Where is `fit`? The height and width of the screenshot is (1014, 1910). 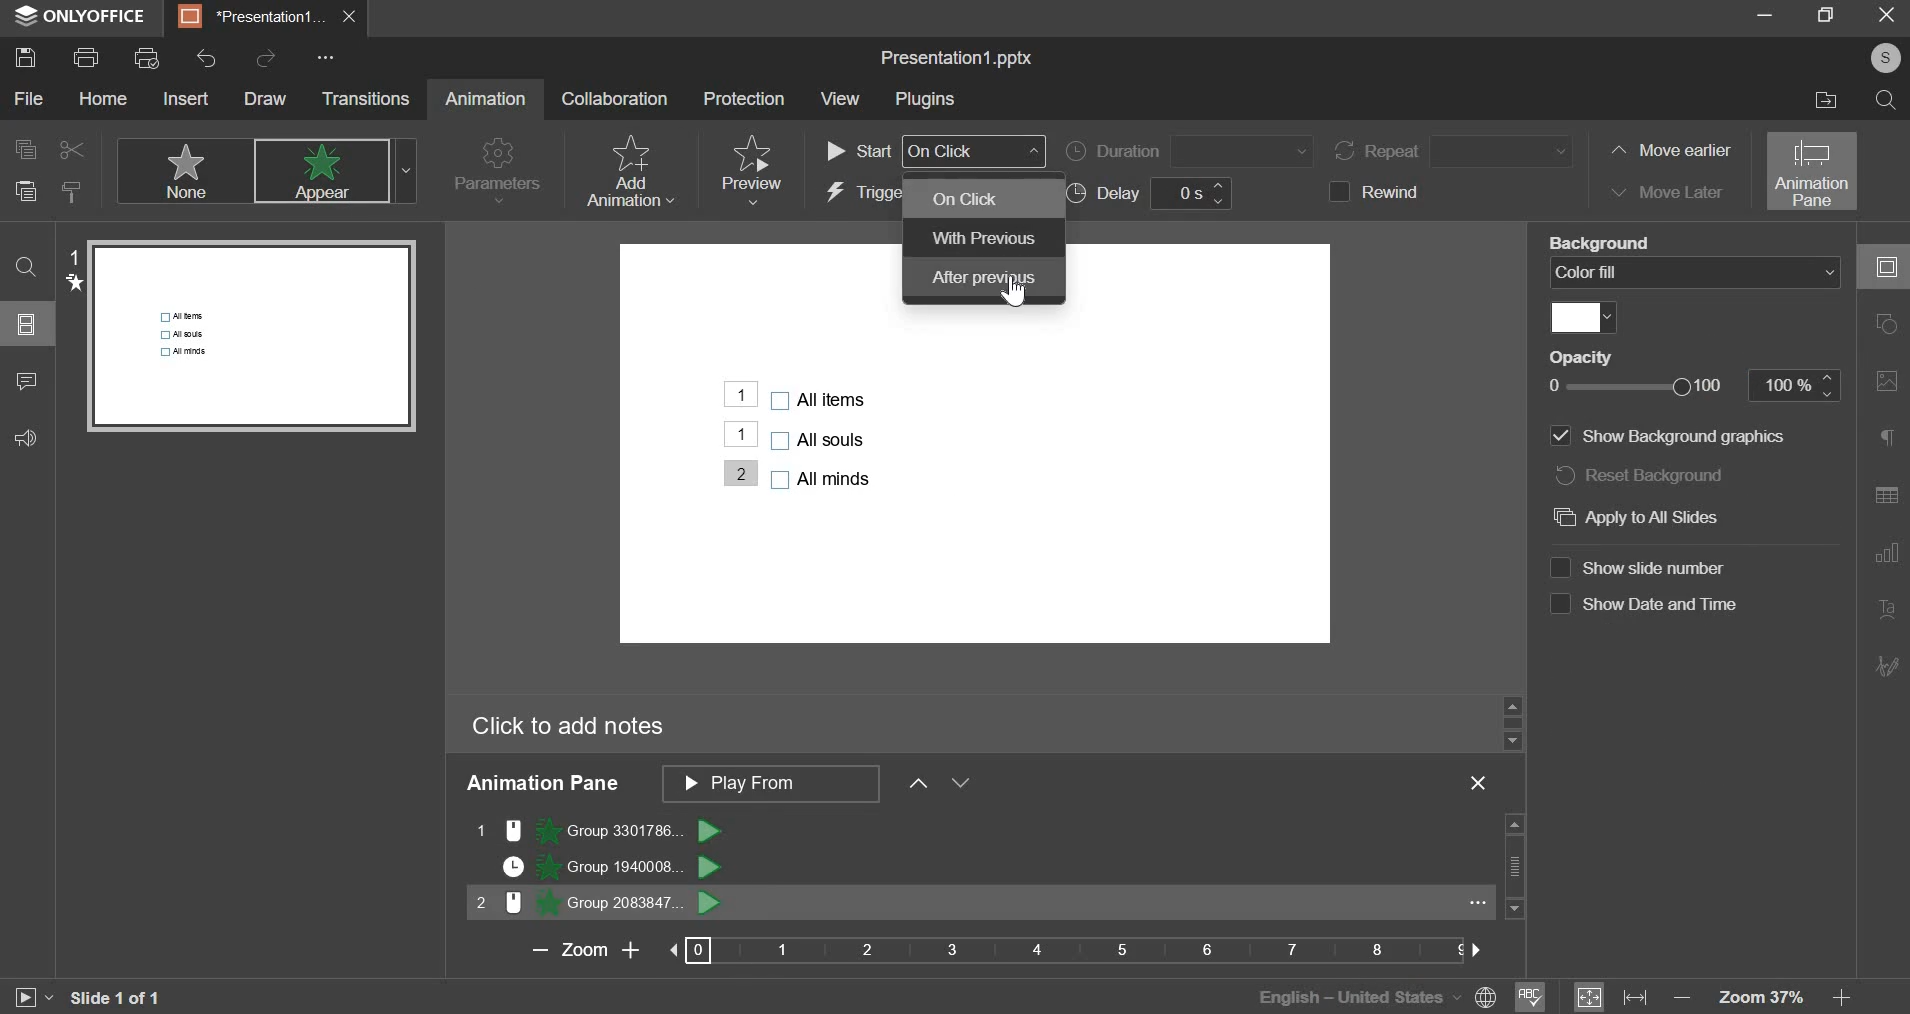 fit is located at coordinates (1611, 995).